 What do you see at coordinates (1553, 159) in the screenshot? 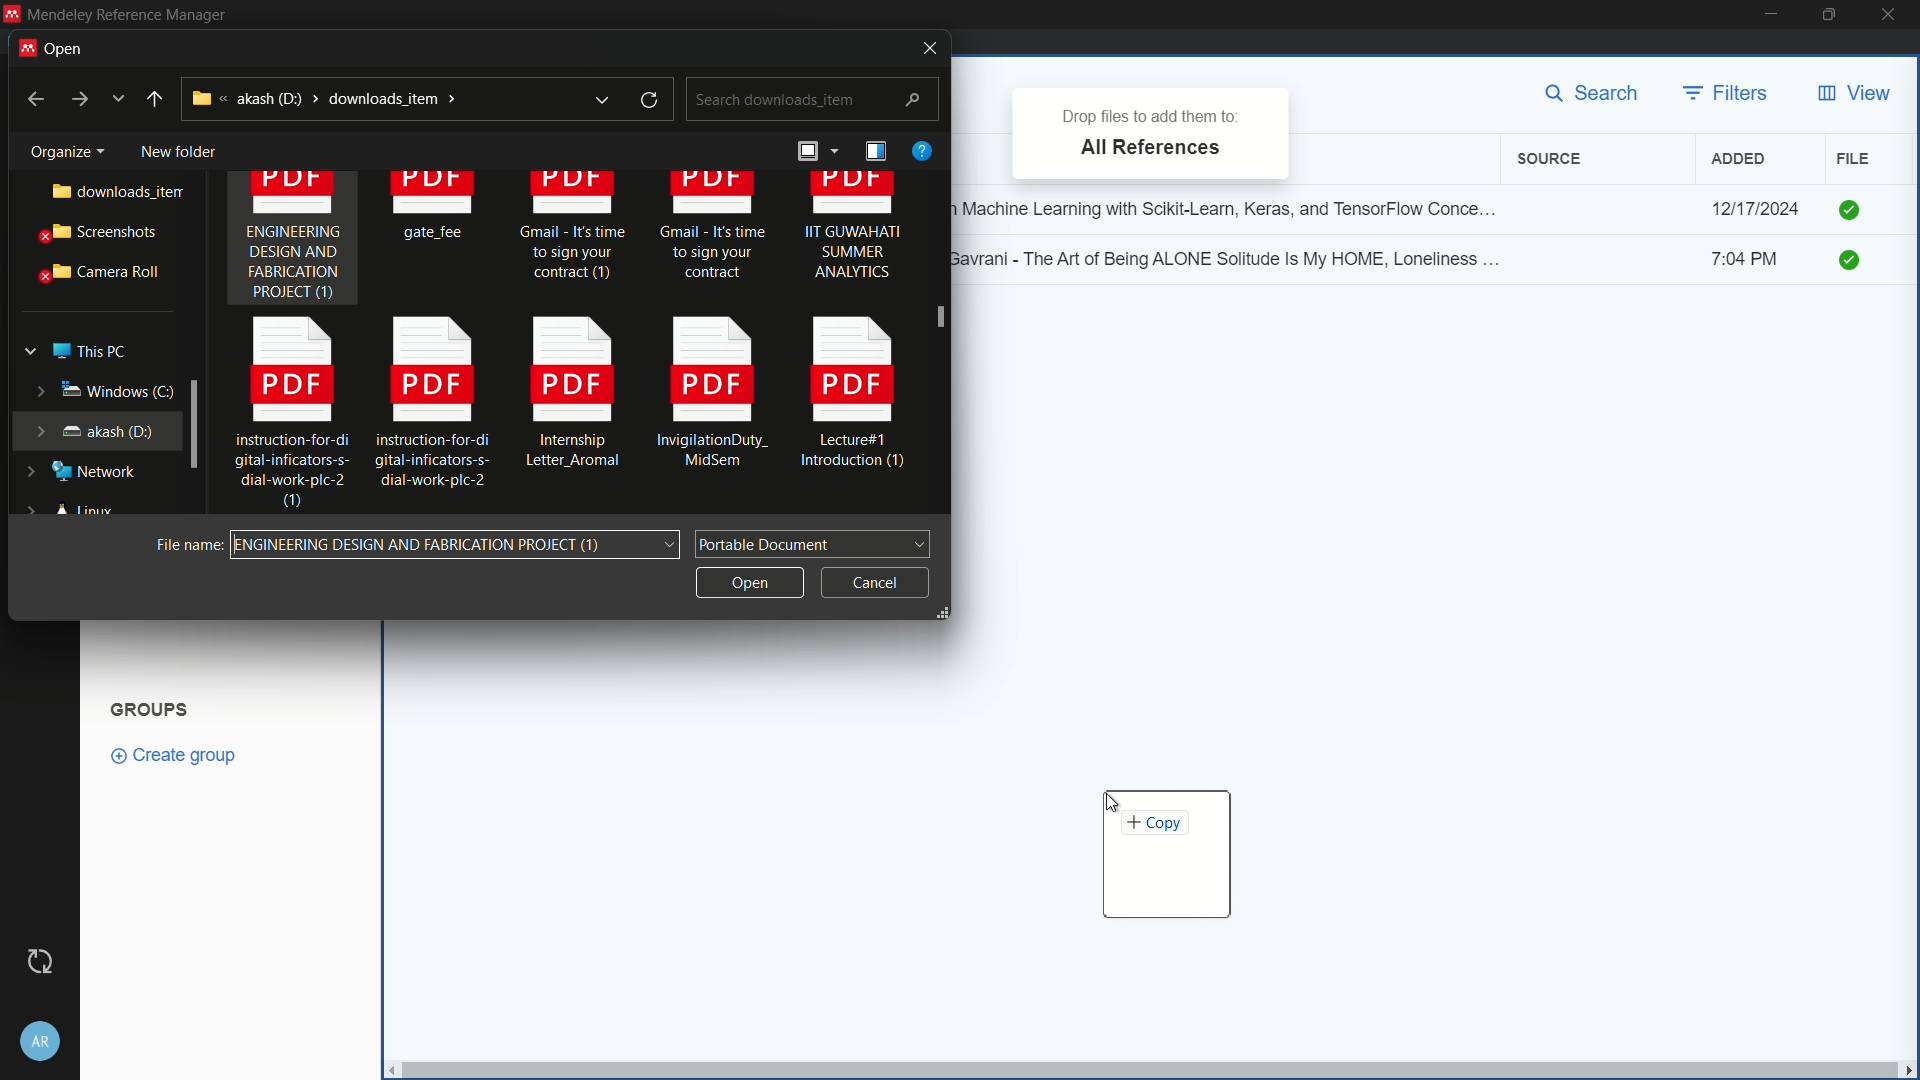
I see `source` at bounding box center [1553, 159].